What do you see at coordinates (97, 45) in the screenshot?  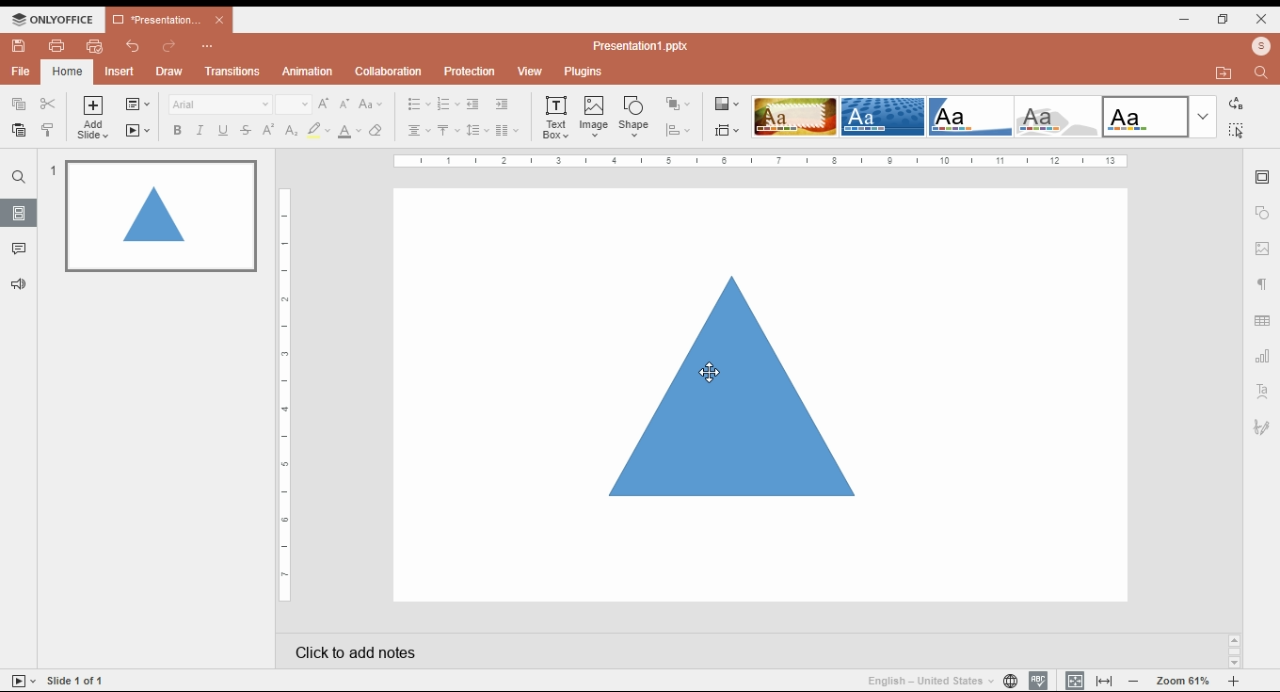 I see `quick print` at bounding box center [97, 45].